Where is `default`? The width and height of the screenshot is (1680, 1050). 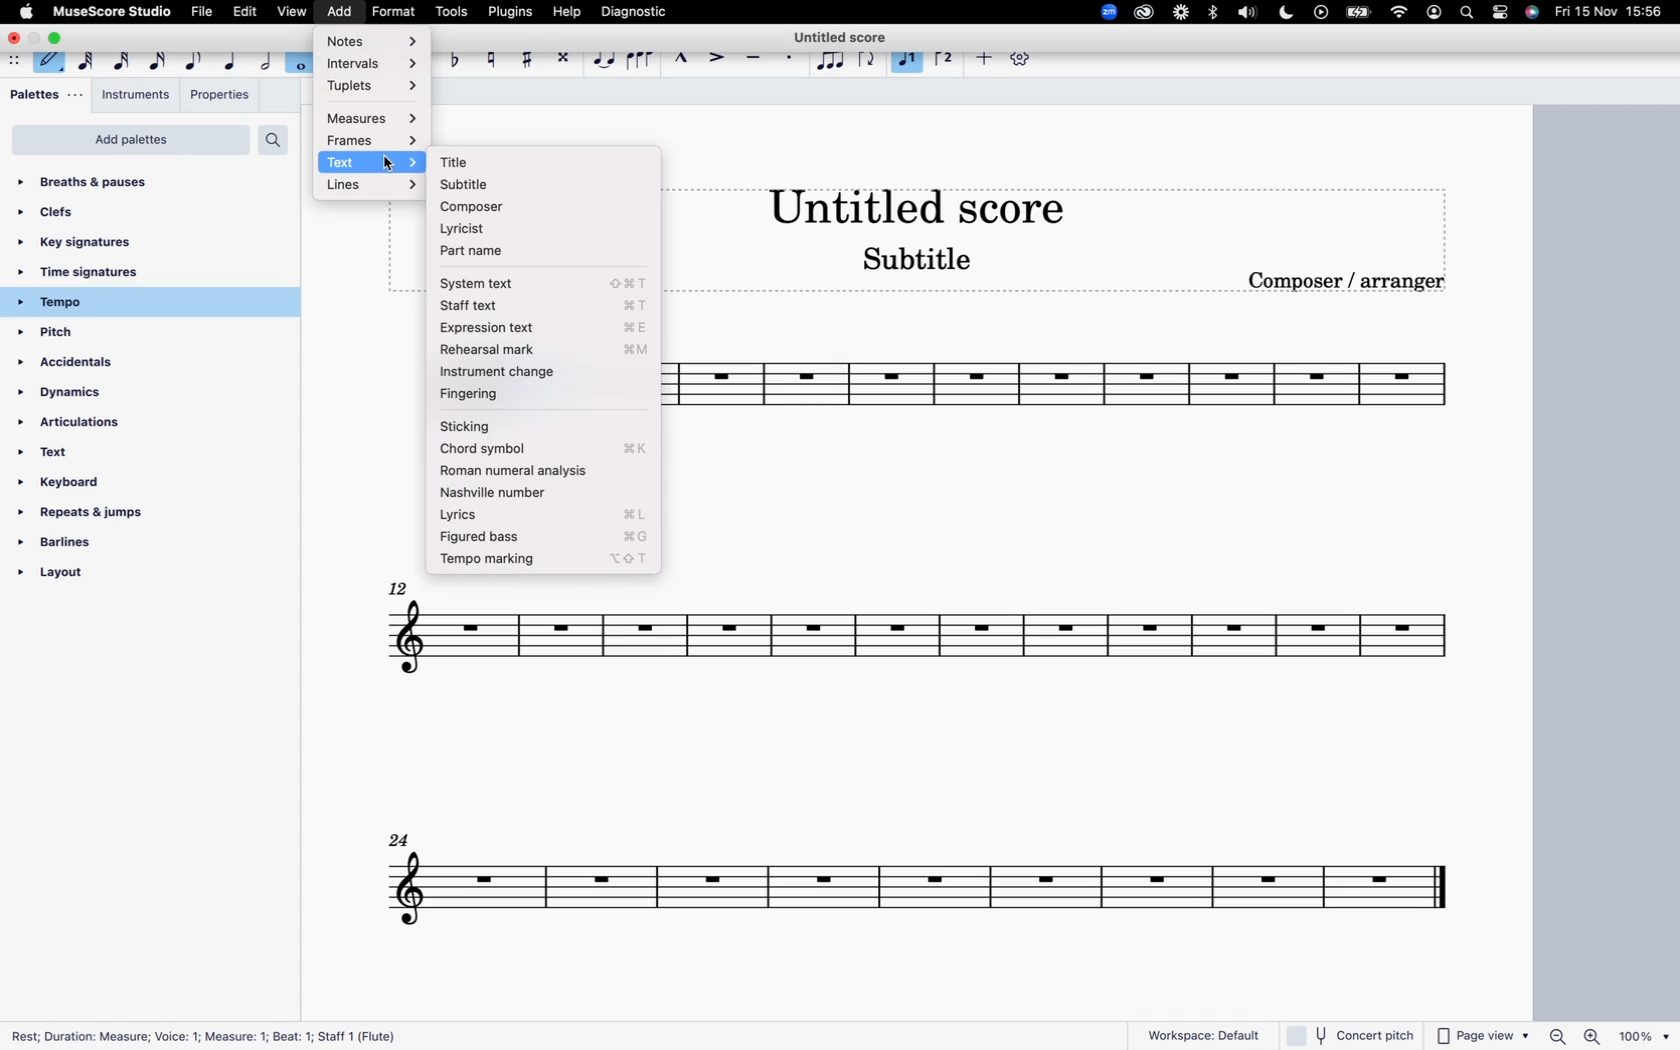 default is located at coordinates (49, 58).